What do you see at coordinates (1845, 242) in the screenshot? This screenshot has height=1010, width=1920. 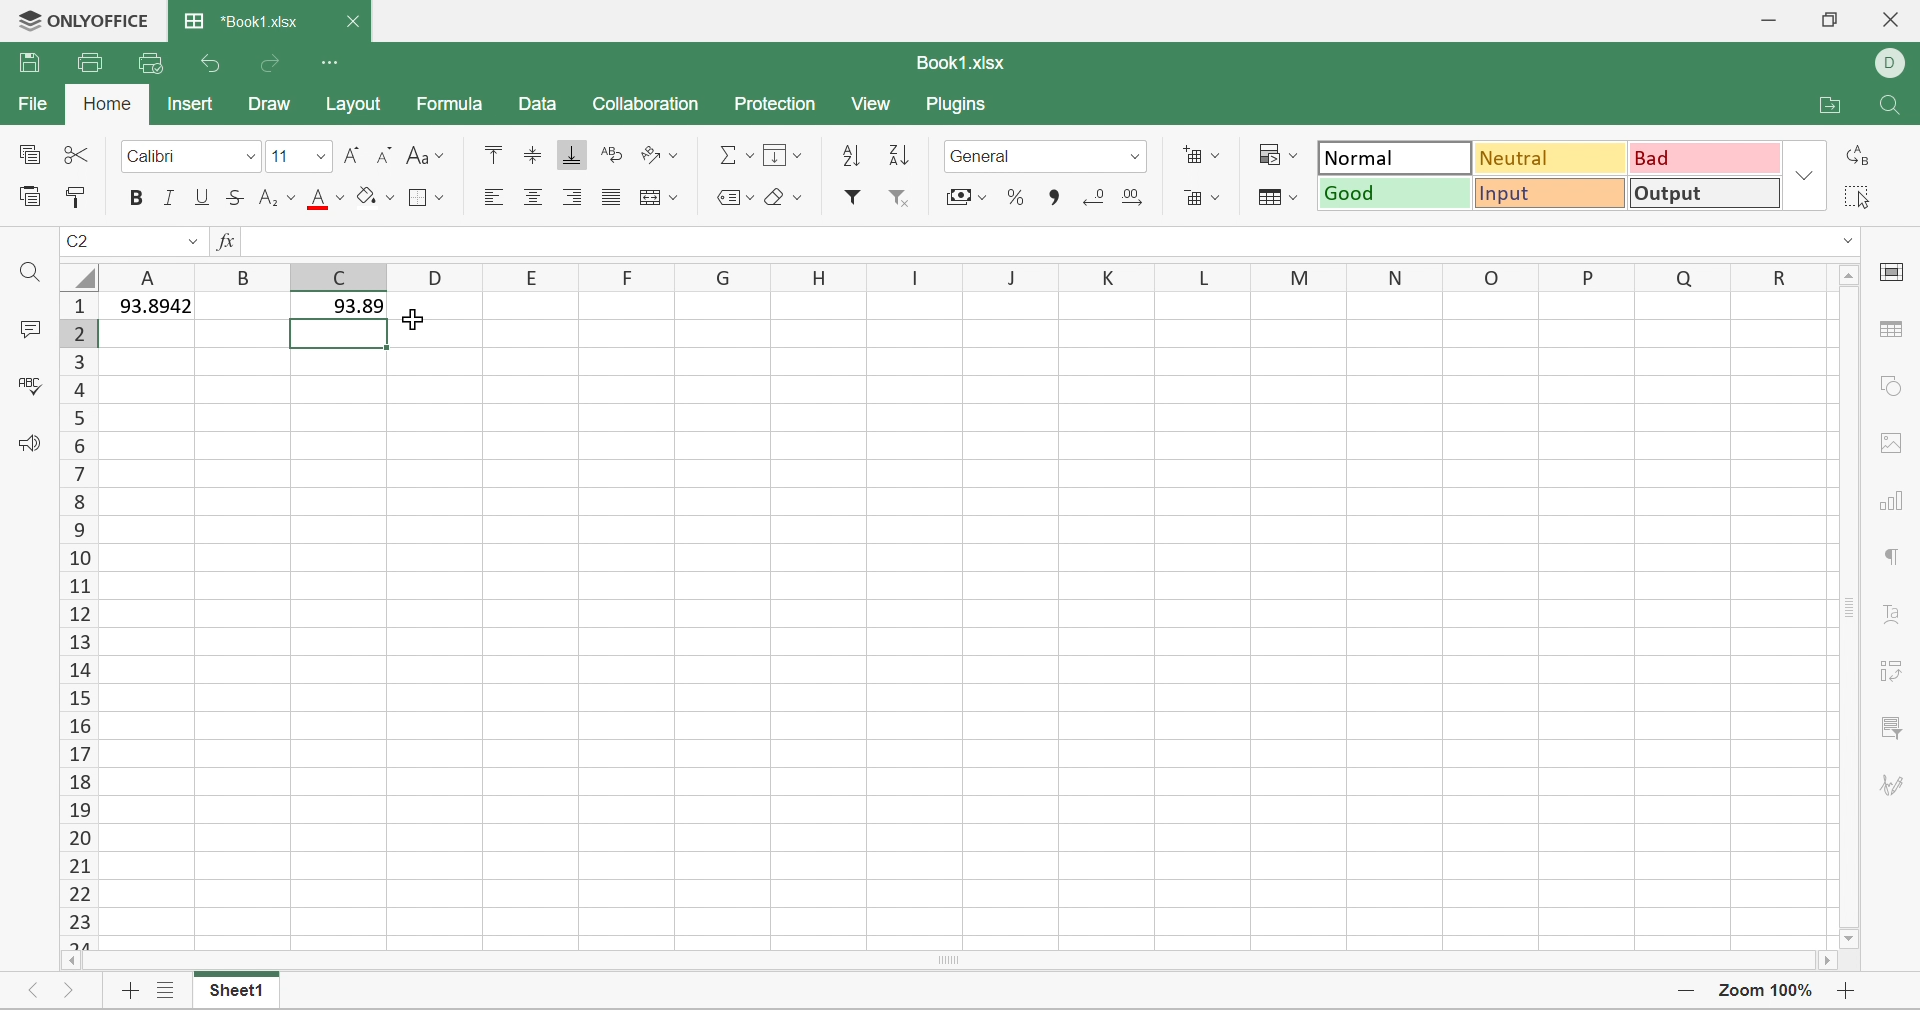 I see `Drop Down` at bounding box center [1845, 242].